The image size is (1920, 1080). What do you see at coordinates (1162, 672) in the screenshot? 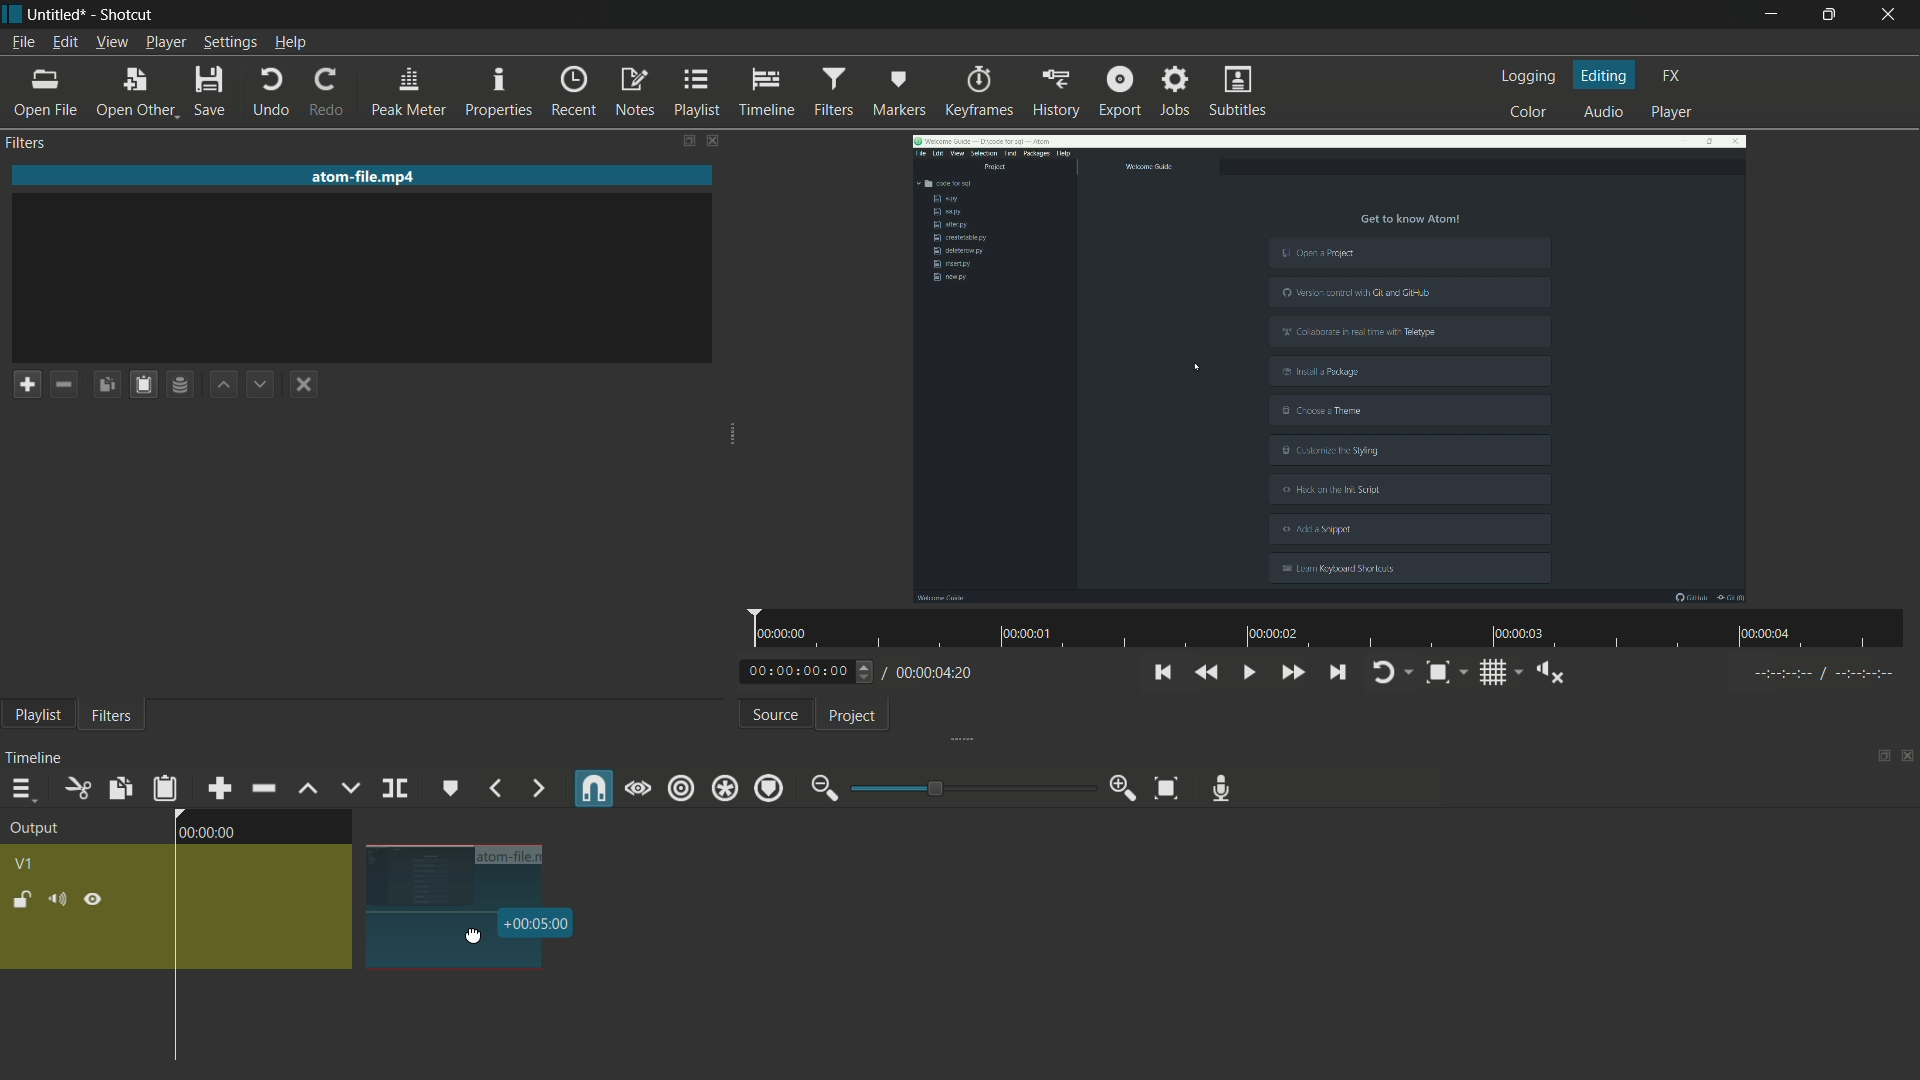
I see `skip to the previous point` at bounding box center [1162, 672].